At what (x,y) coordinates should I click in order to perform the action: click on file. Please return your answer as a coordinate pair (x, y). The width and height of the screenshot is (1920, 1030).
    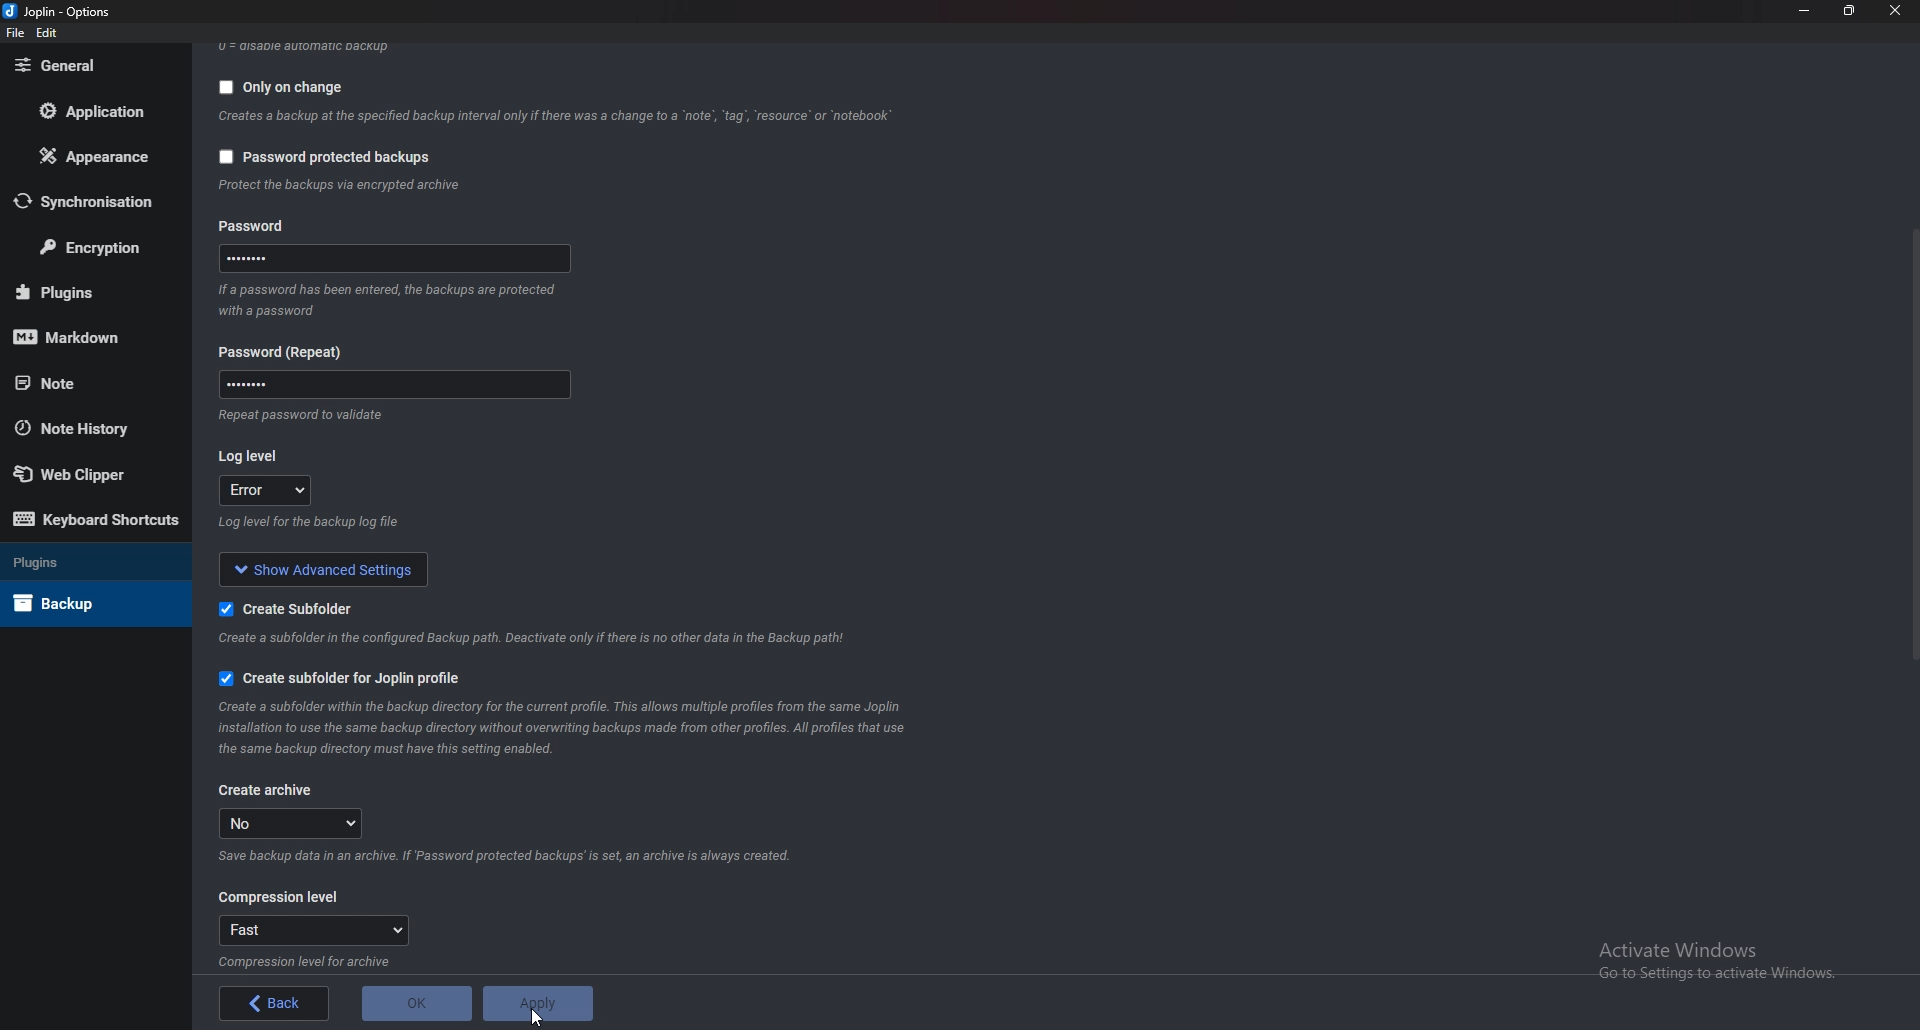
    Looking at the image, I should click on (16, 33).